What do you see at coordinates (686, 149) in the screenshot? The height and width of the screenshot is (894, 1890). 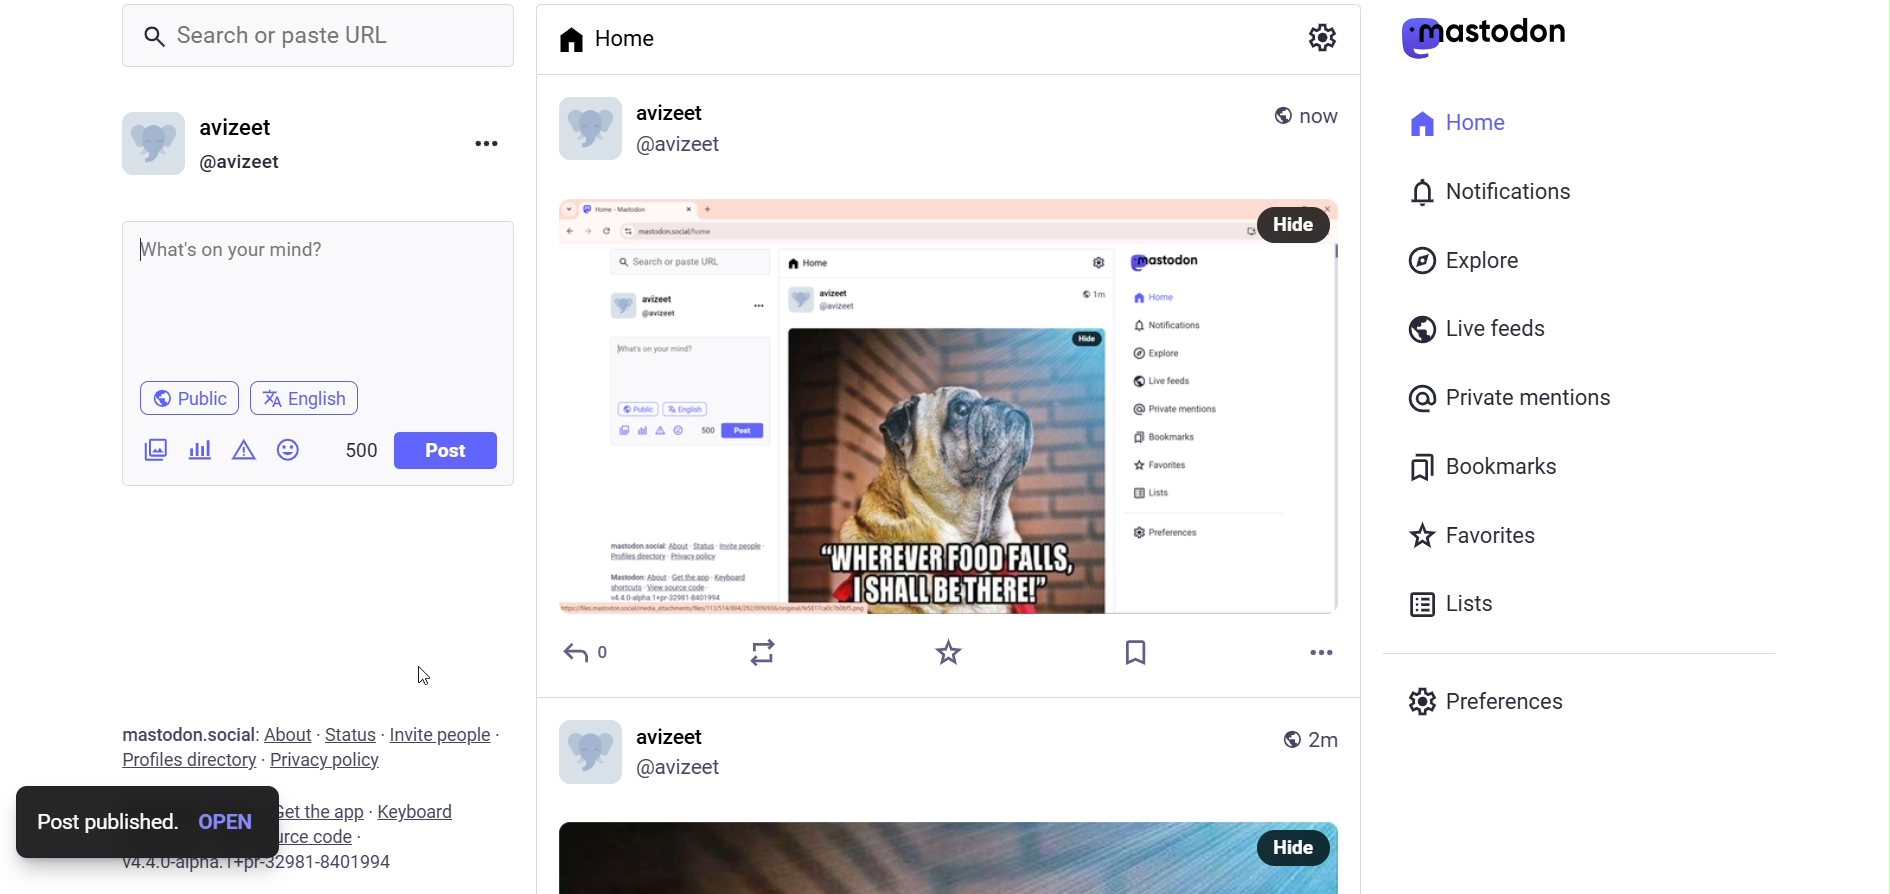 I see `@avizeet` at bounding box center [686, 149].